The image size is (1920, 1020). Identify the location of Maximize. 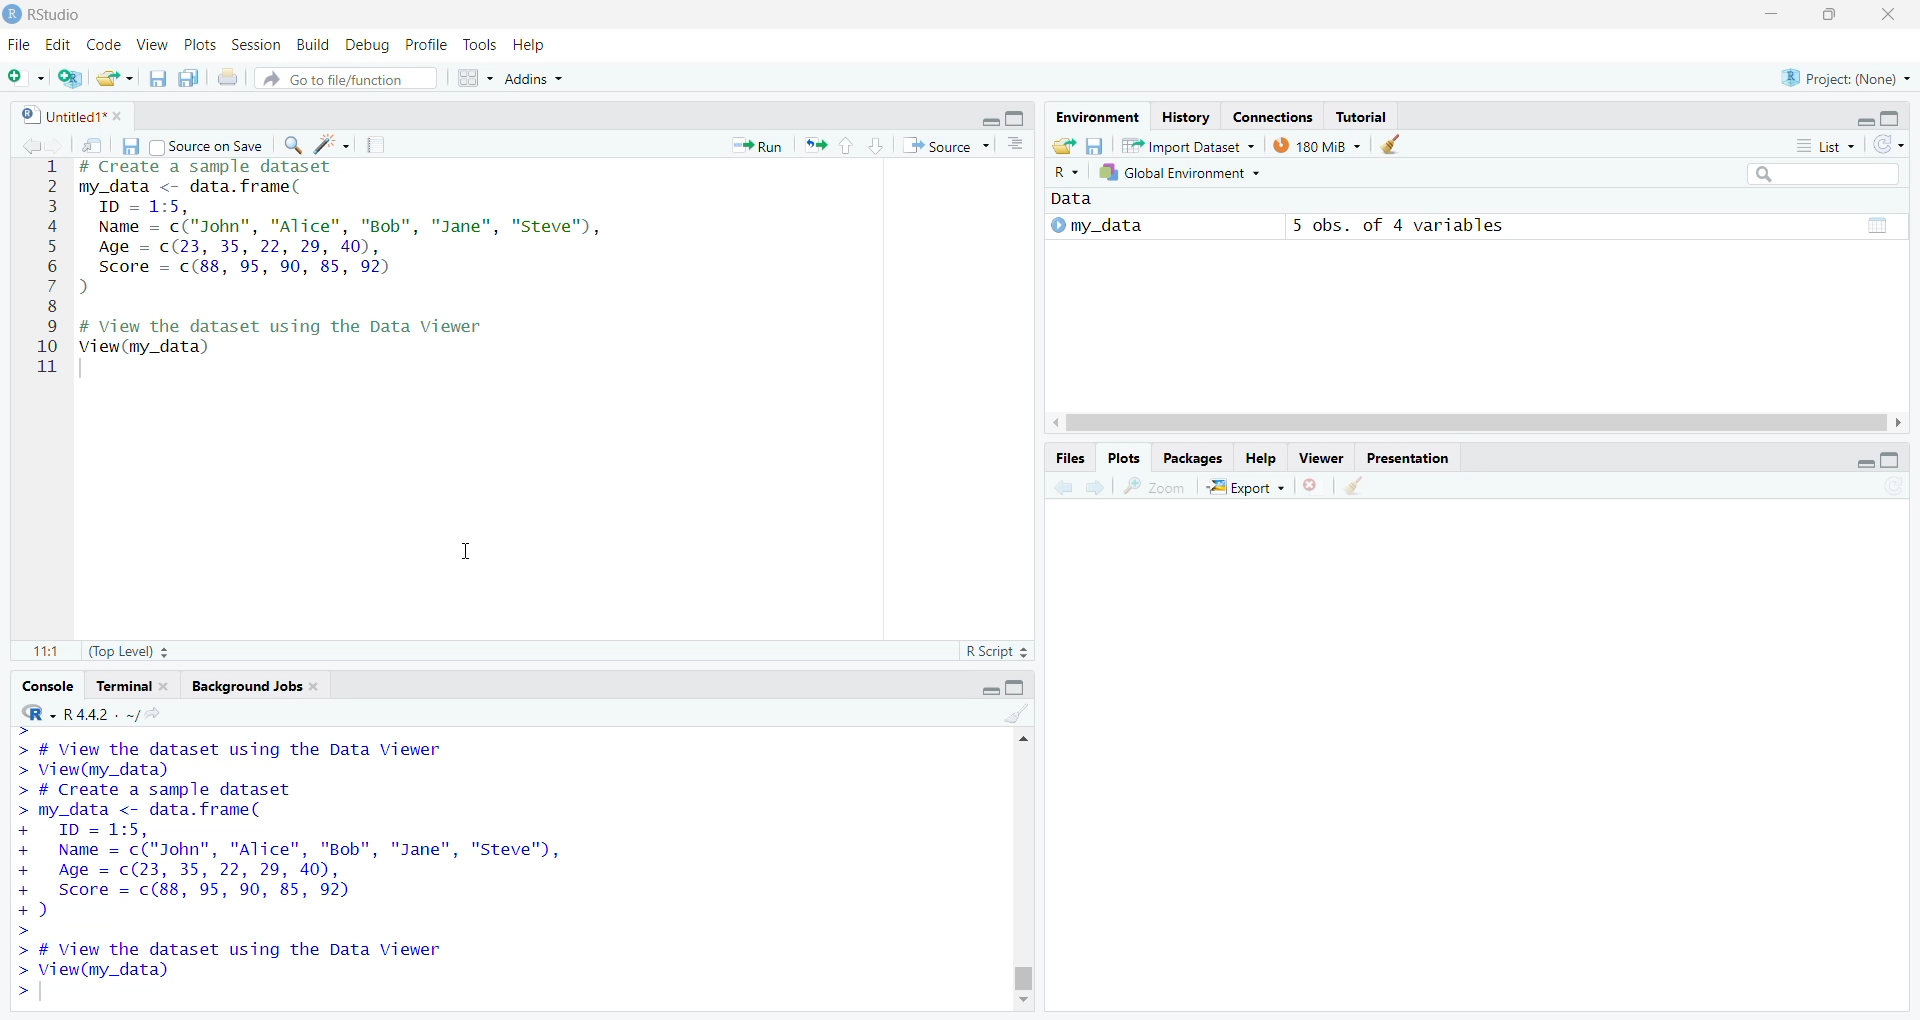
(1015, 688).